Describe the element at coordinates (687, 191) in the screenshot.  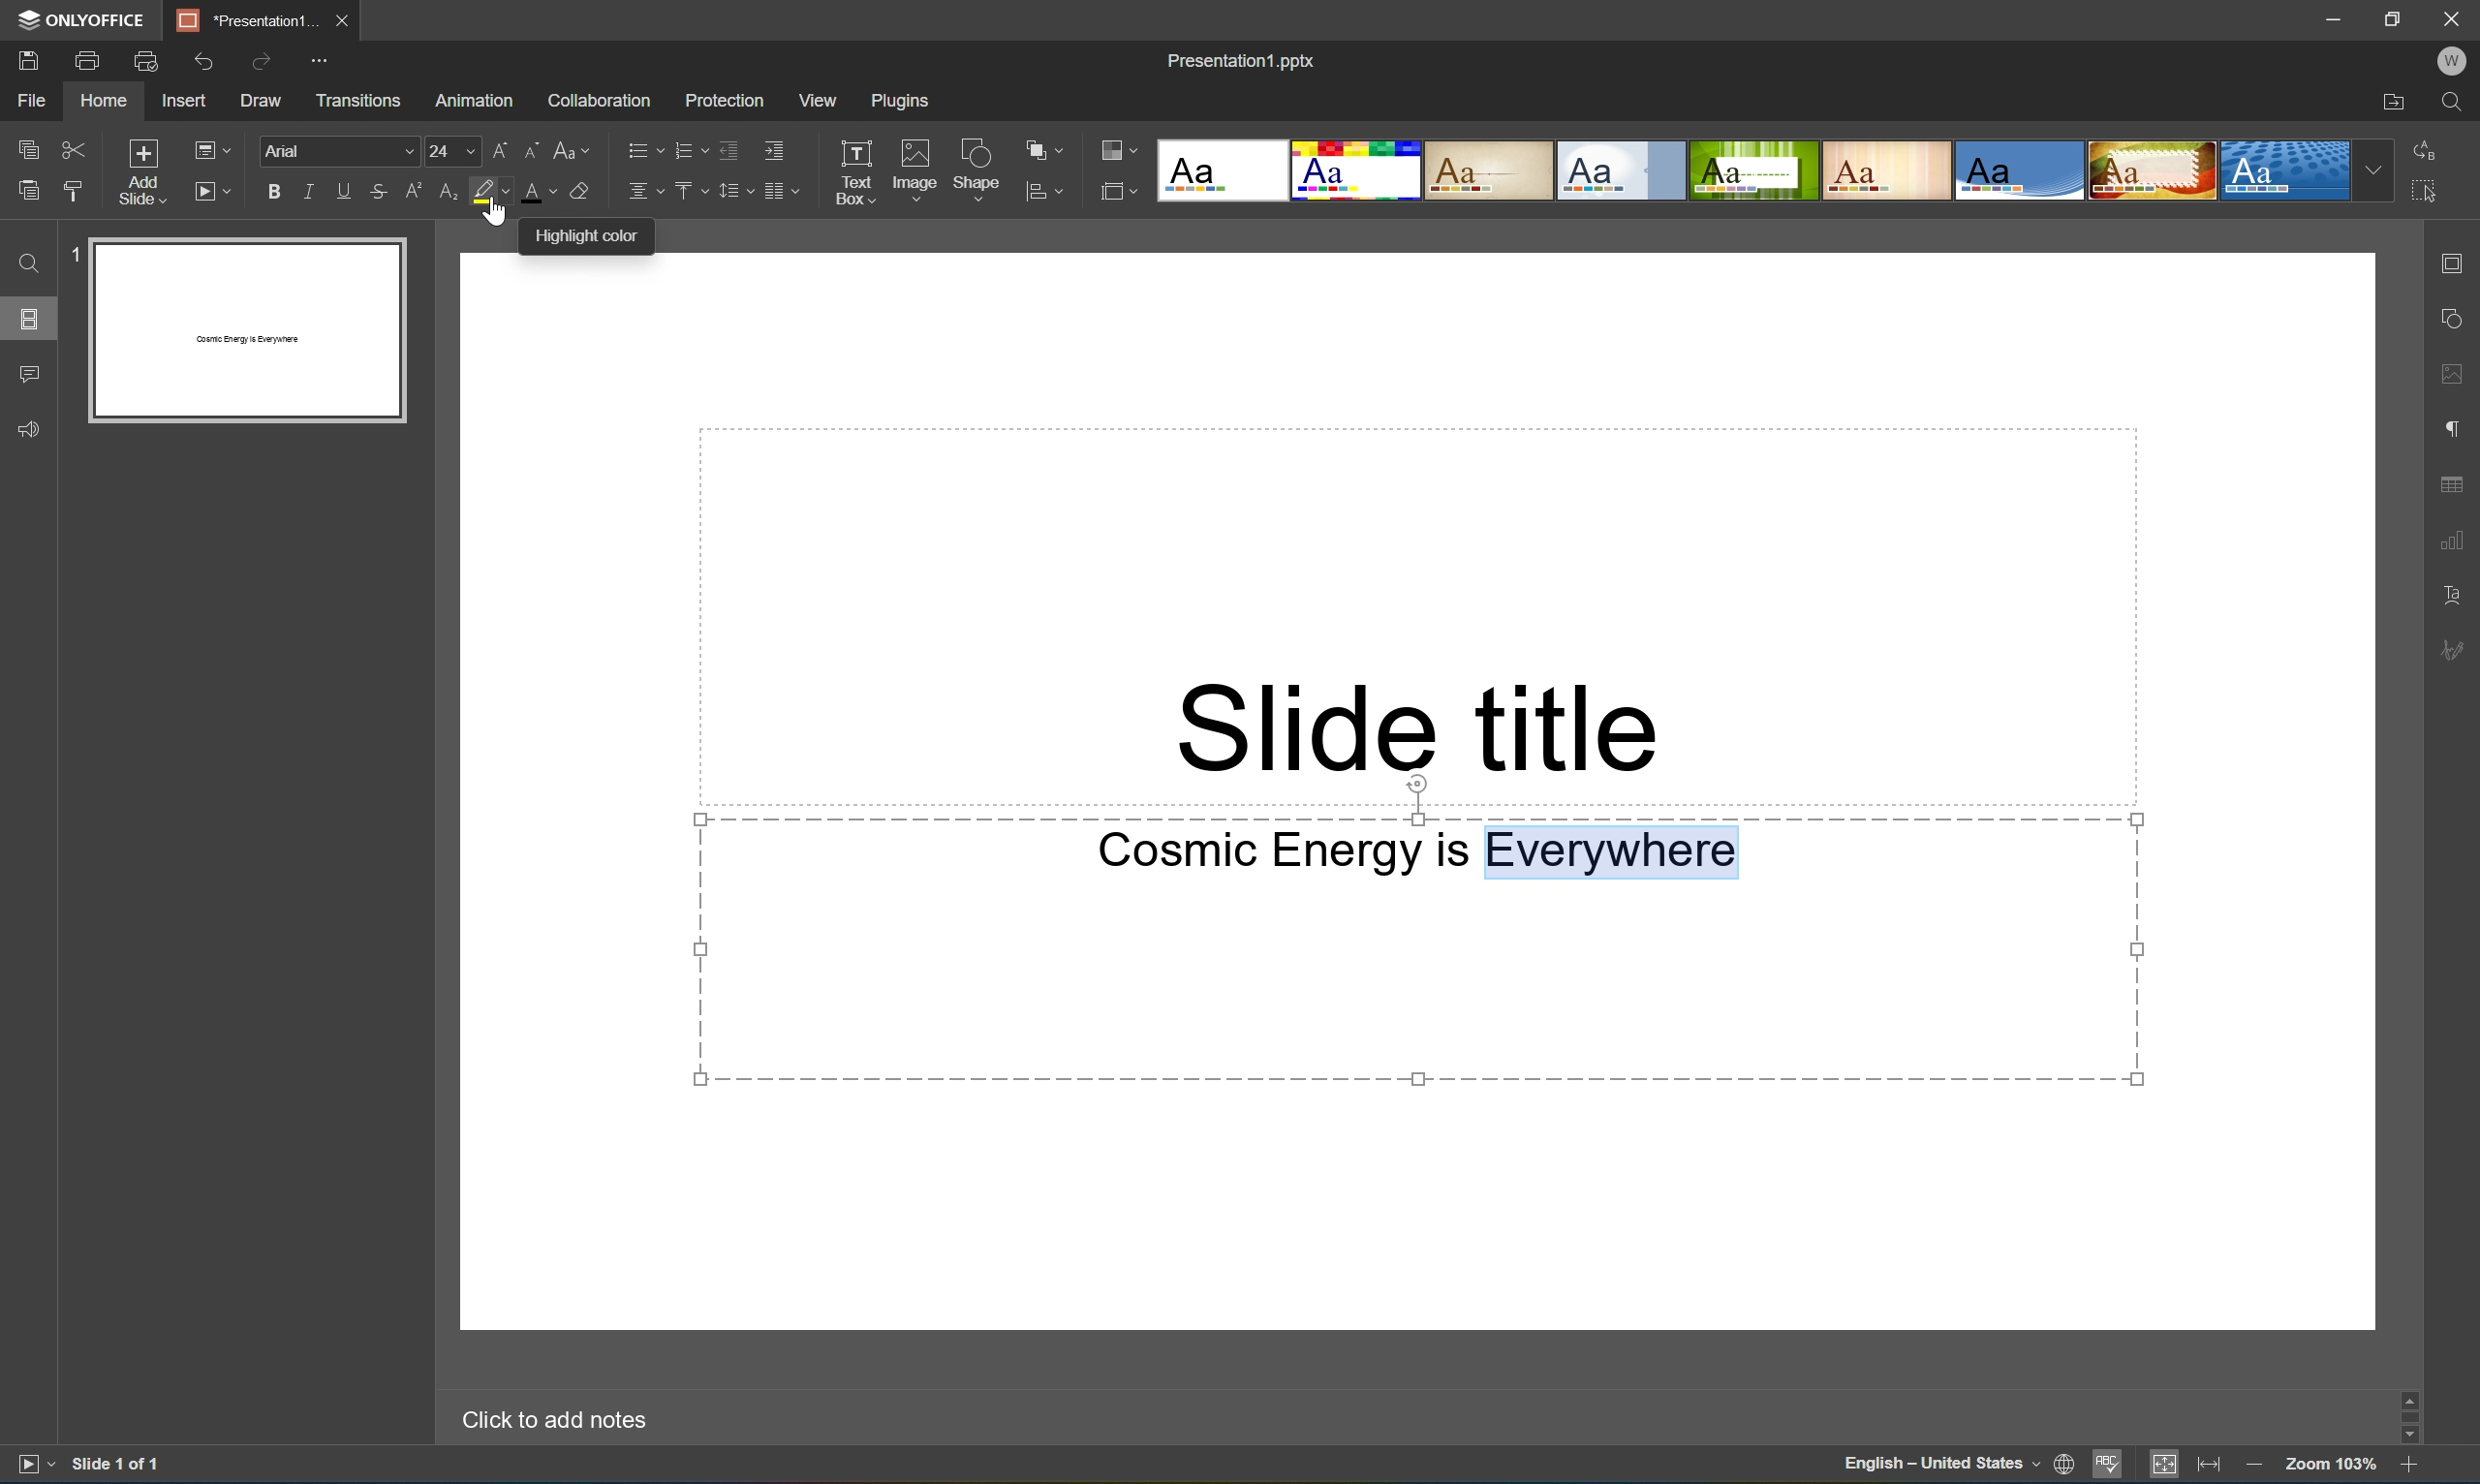
I see `Align Vertical` at that location.